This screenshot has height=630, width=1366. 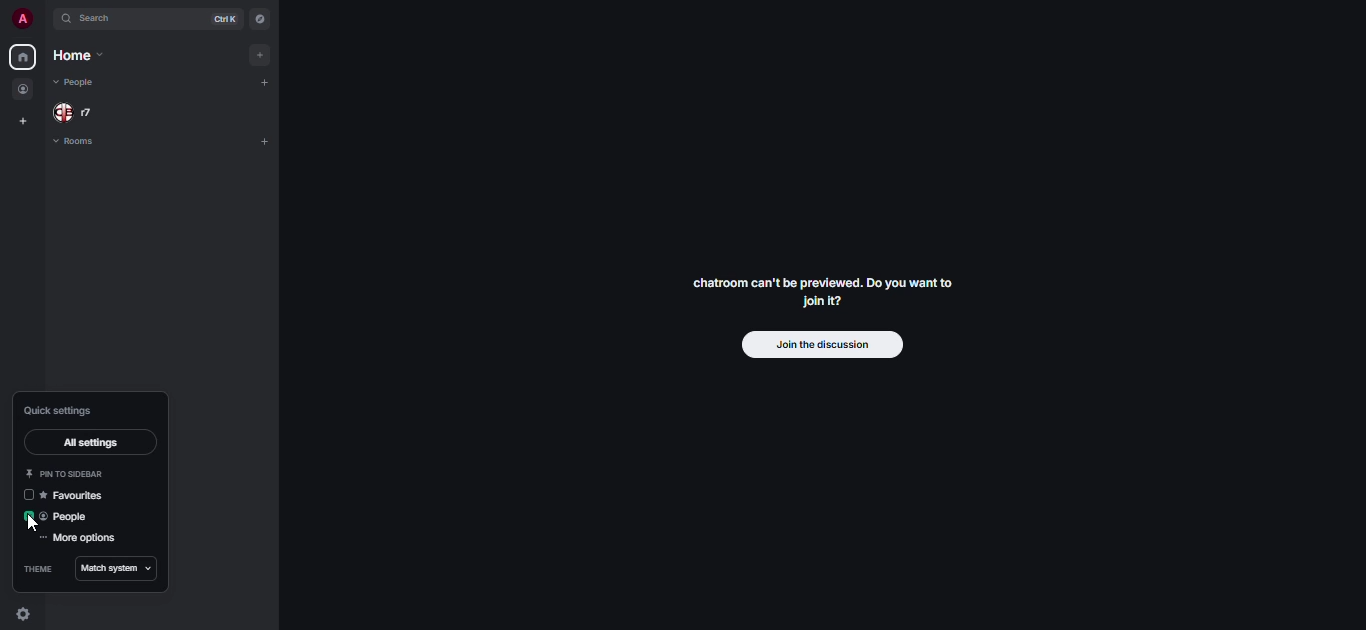 What do you see at coordinates (35, 569) in the screenshot?
I see `theme` at bounding box center [35, 569].